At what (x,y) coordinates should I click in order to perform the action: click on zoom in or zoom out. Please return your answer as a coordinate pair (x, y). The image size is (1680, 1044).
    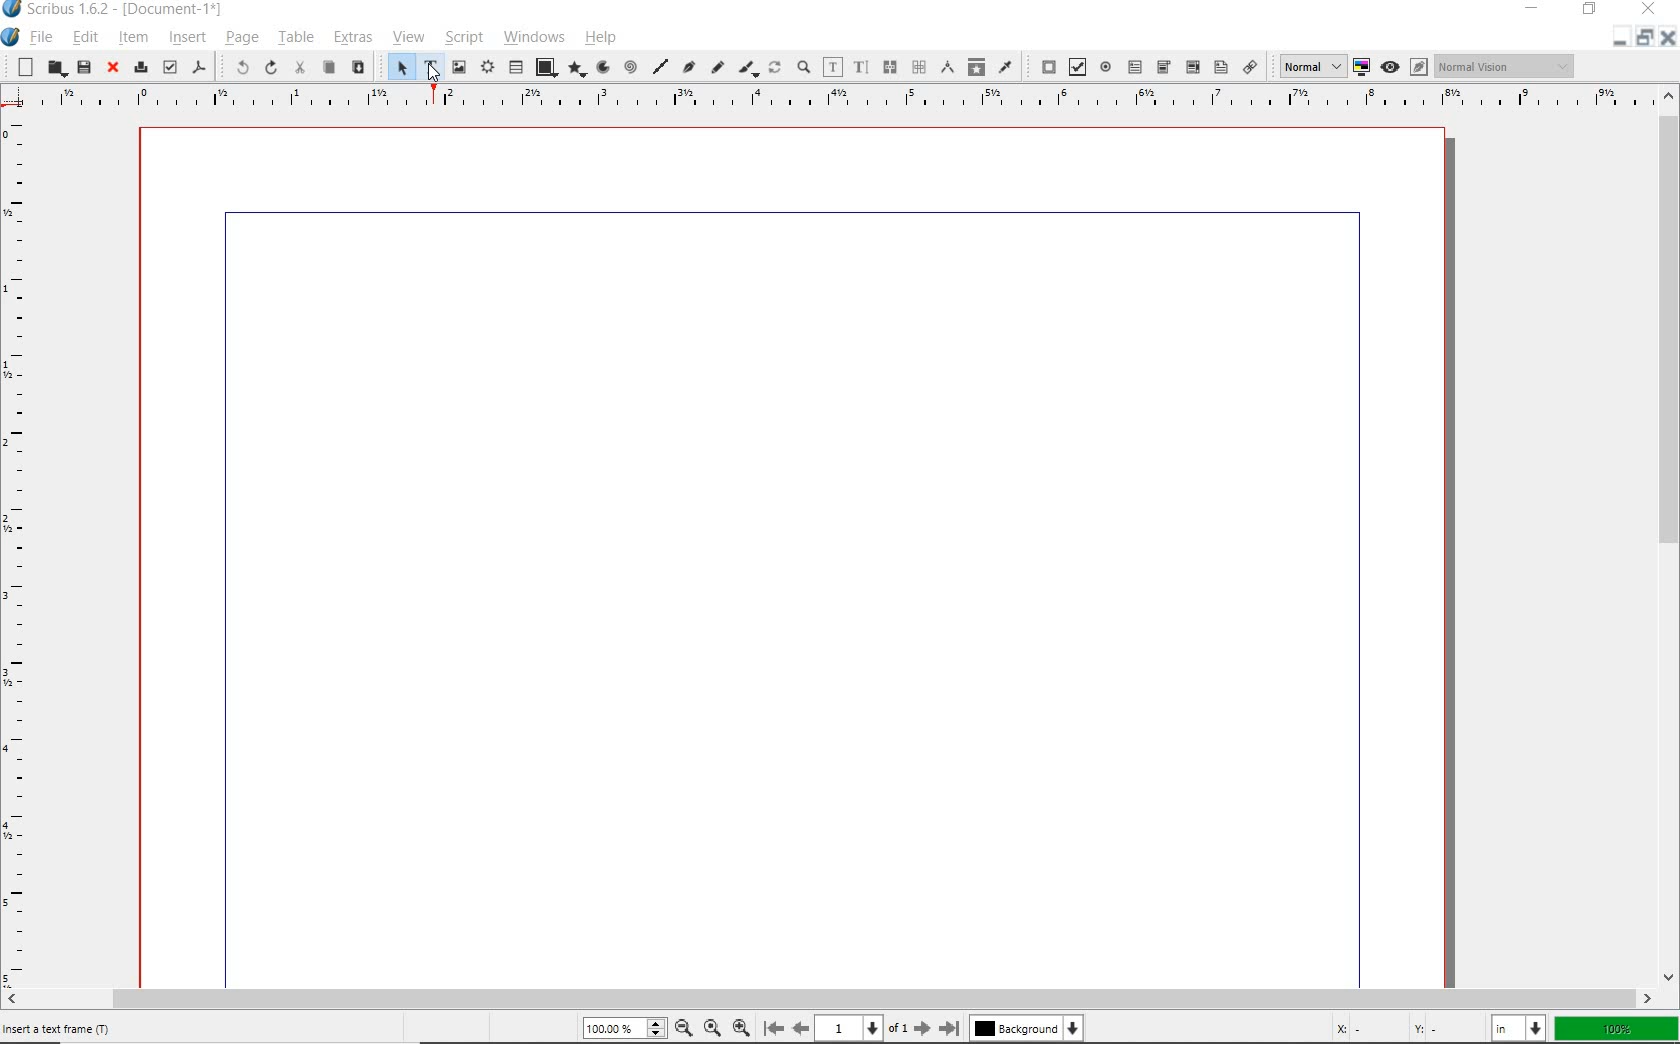
    Looking at the image, I should click on (803, 69).